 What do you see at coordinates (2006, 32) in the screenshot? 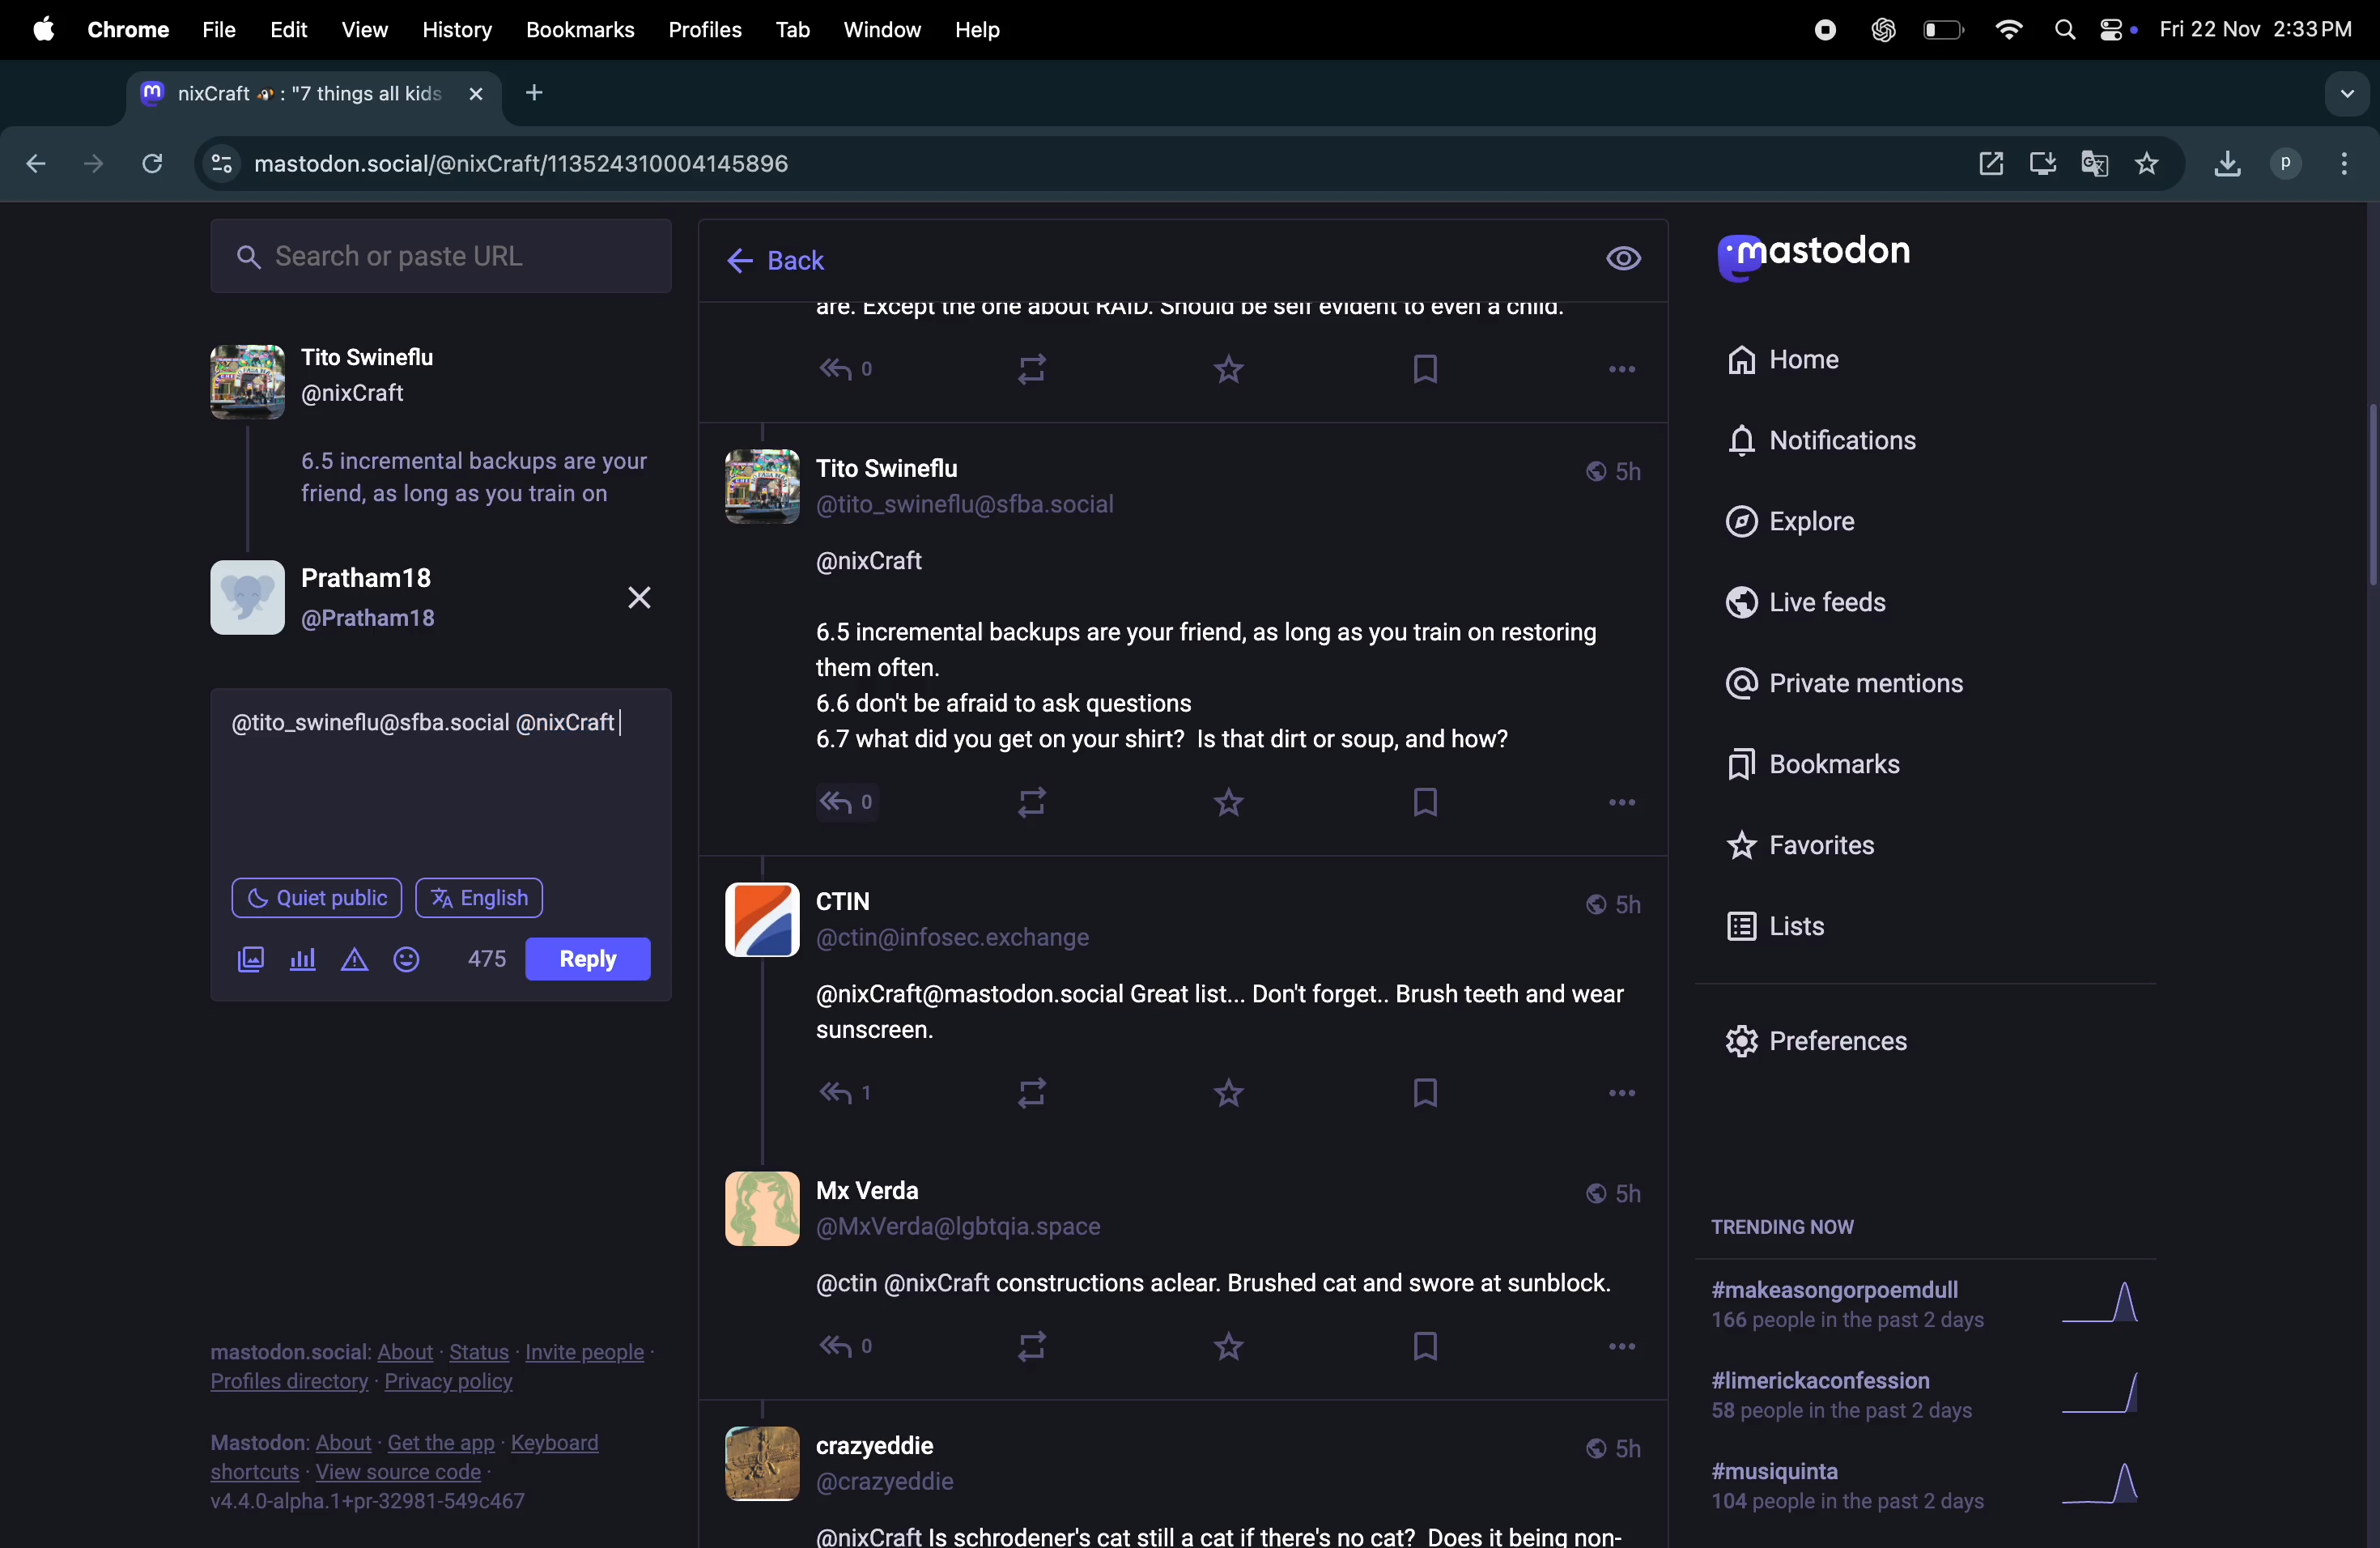
I see `wifi` at bounding box center [2006, 32].